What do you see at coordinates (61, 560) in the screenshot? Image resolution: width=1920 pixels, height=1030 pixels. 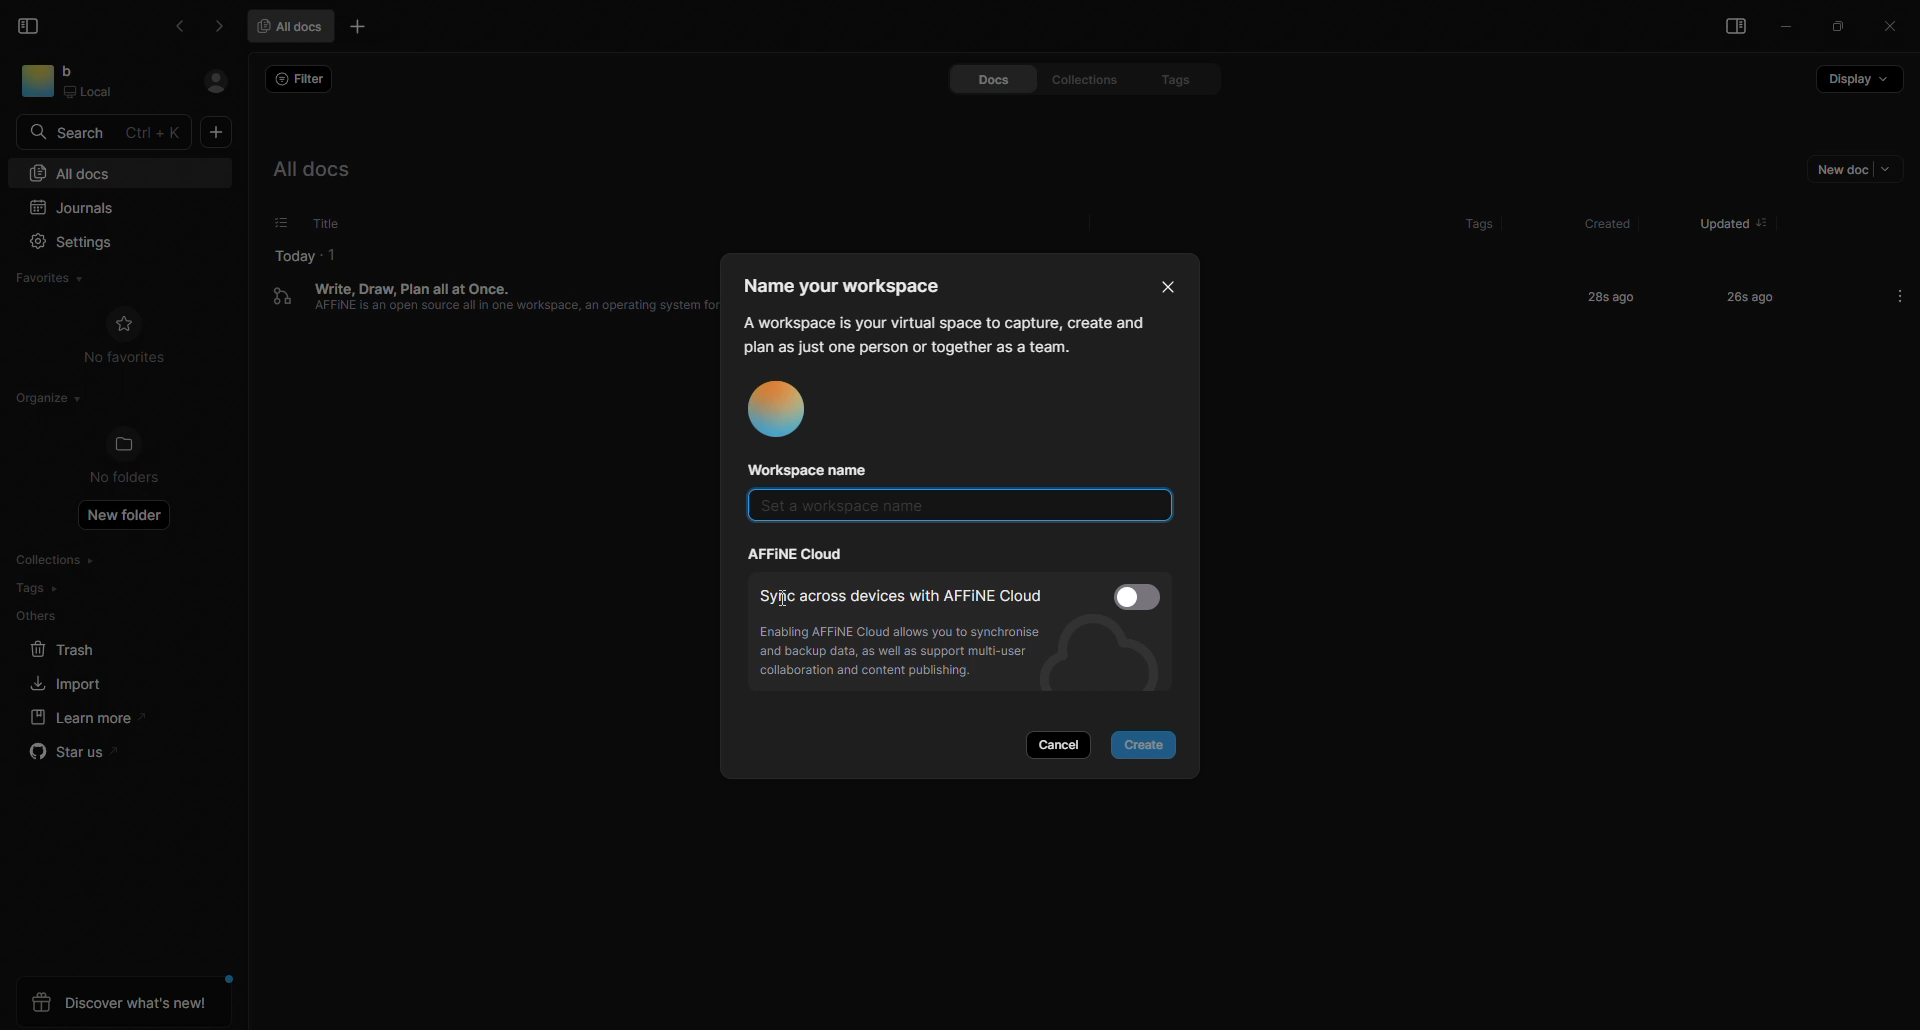 I see `collections` at bounding box center [61, 560].